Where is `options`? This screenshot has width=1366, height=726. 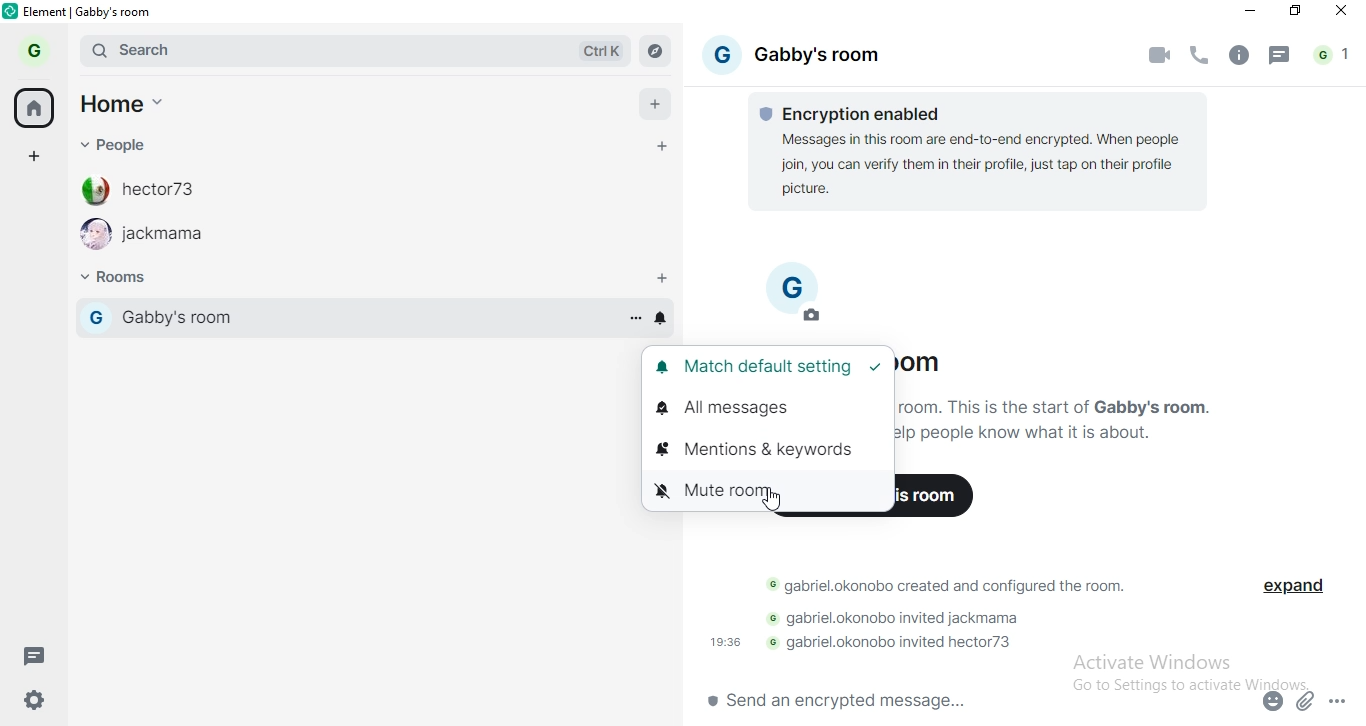
options is located at coordinates (1340, 701).